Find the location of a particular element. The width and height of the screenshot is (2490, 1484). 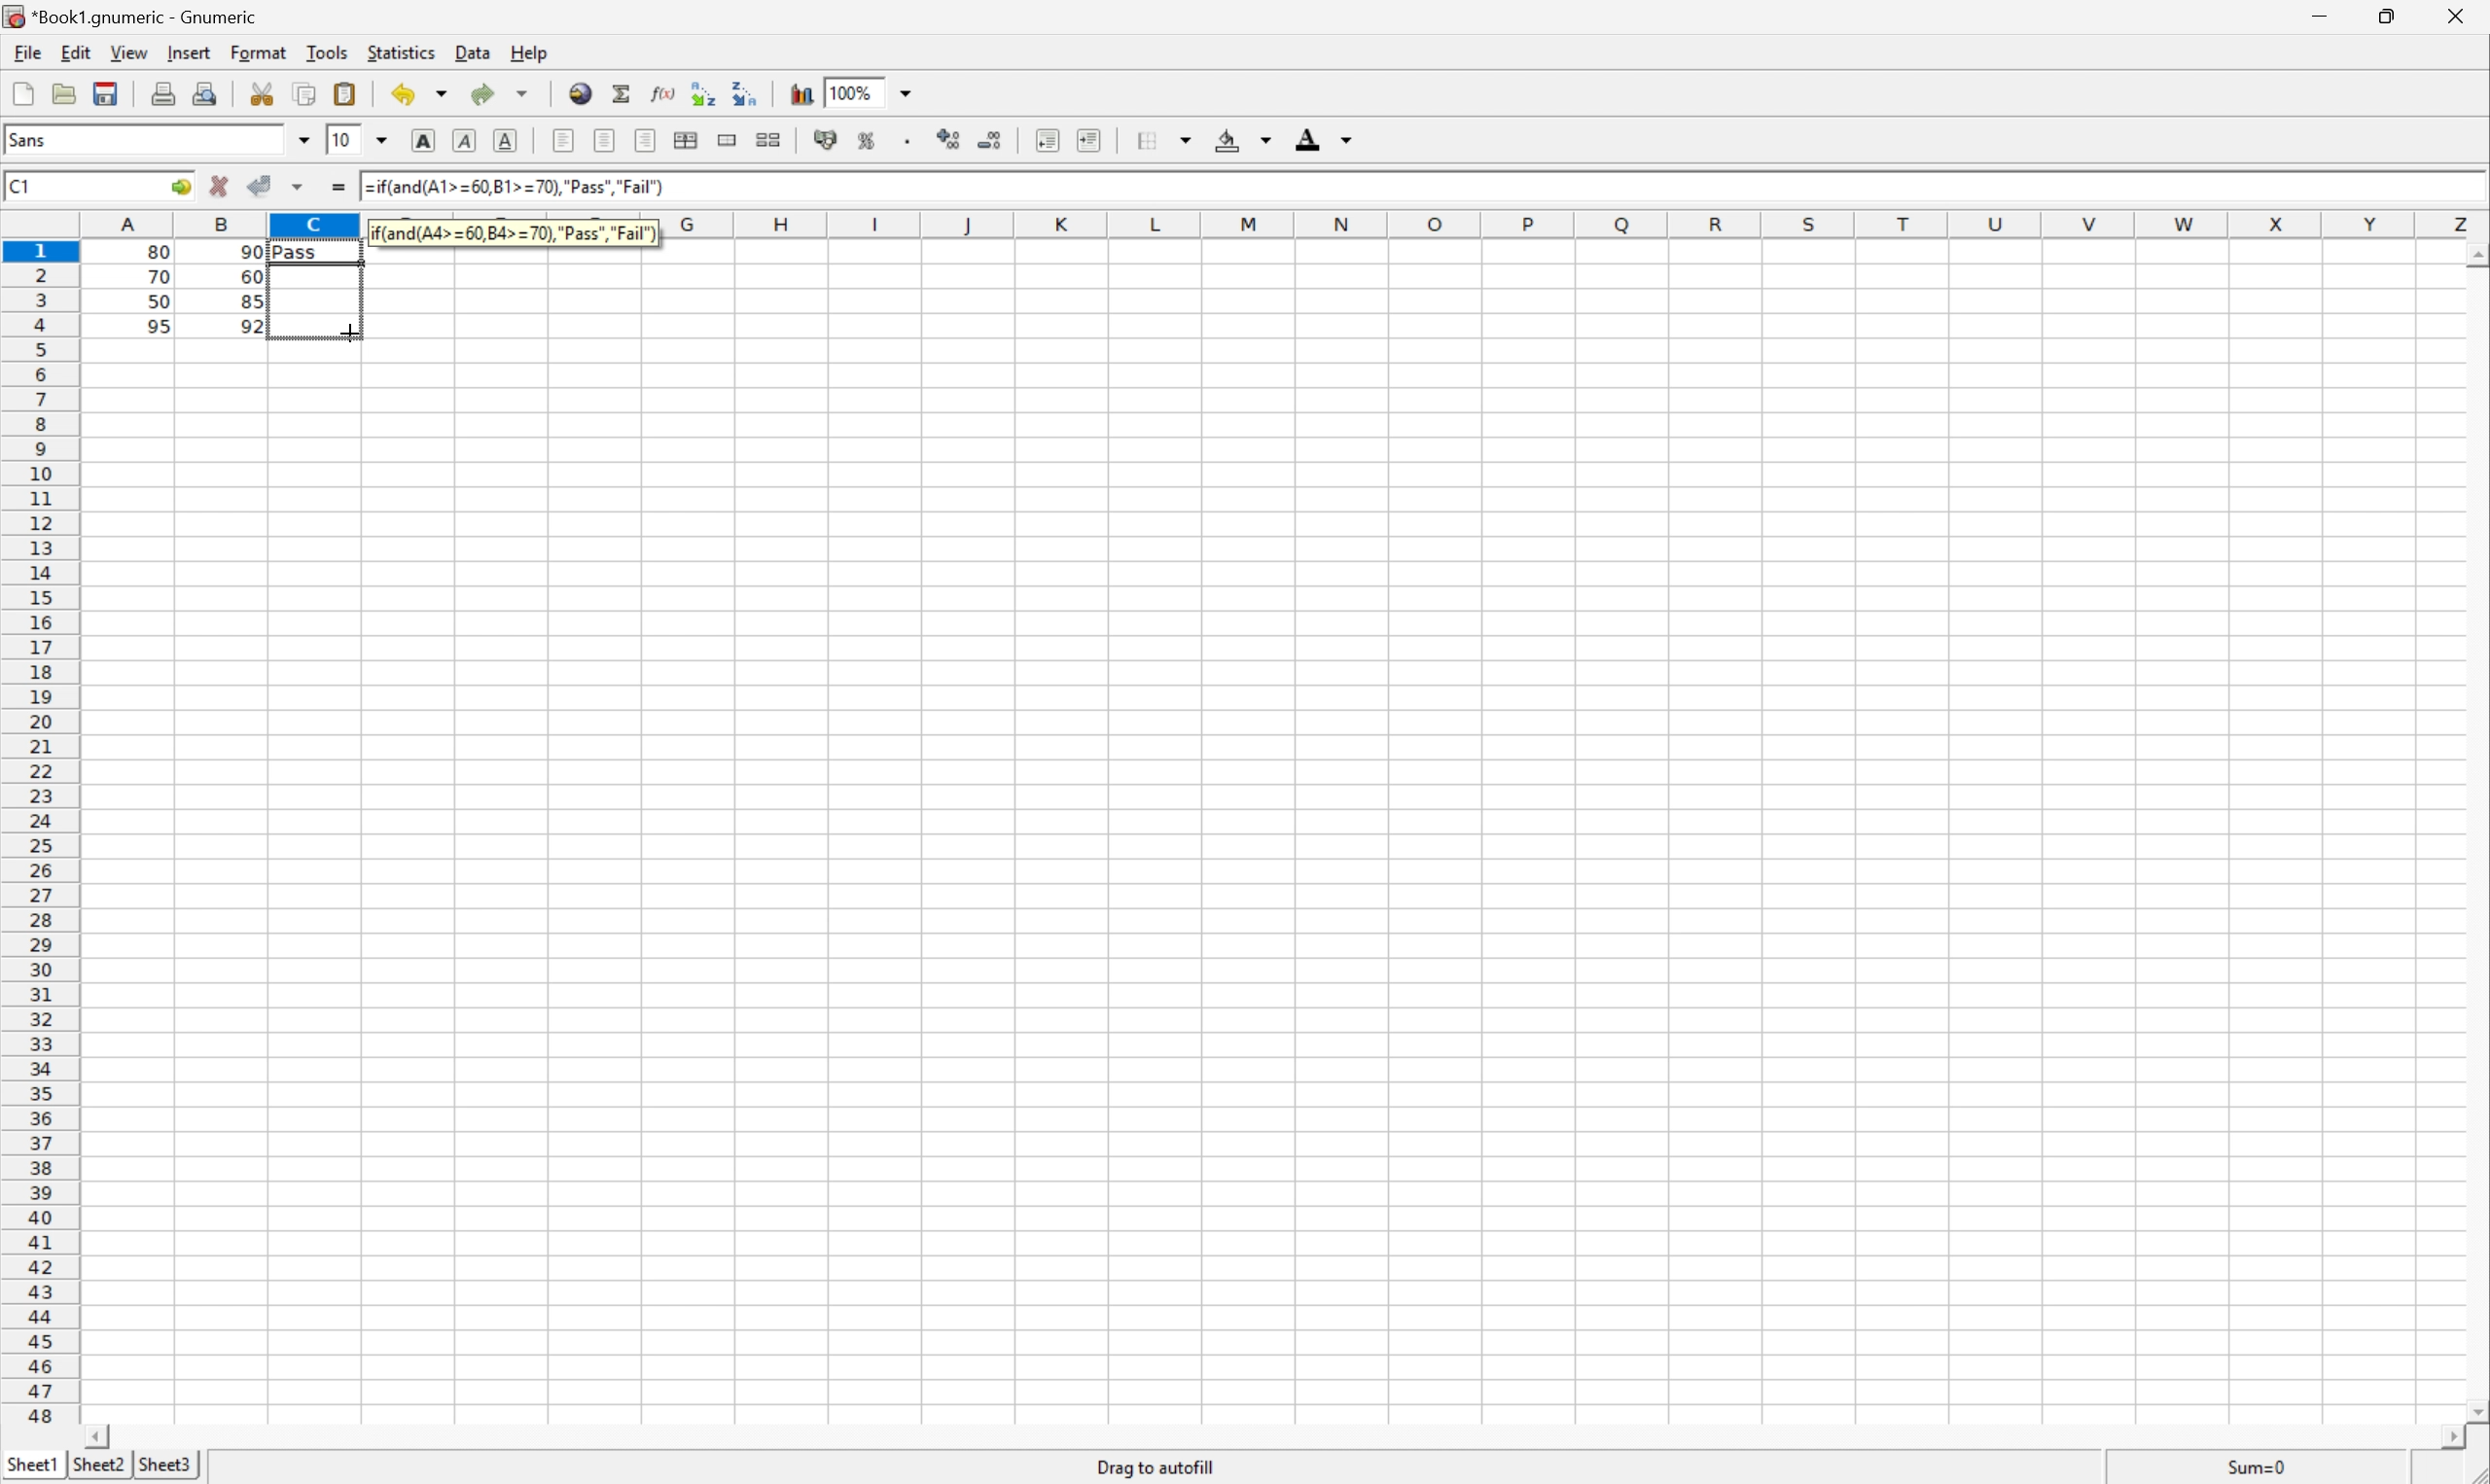

Center horizontally is located at coordinates (606, 141).